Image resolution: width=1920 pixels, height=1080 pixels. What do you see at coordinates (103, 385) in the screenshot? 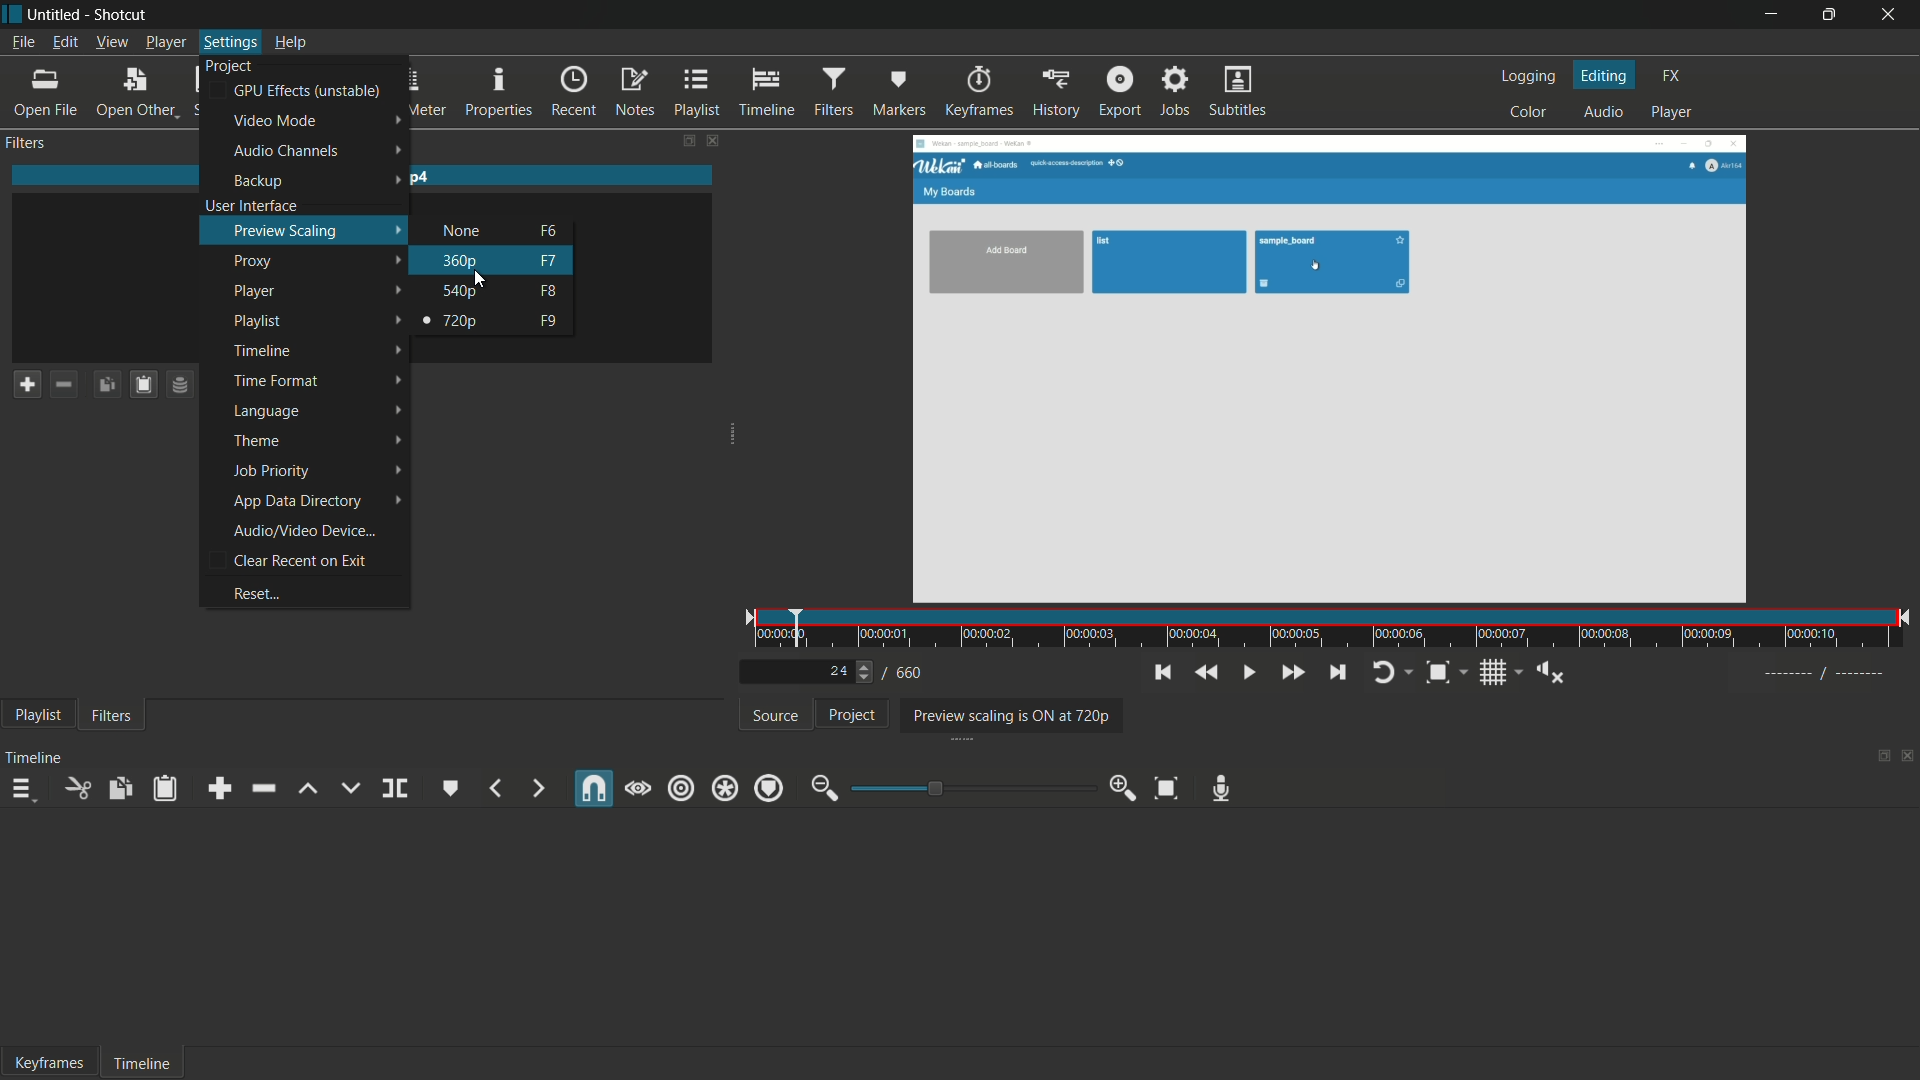
I see `copy checked filters` at bounding box center [103, 385].